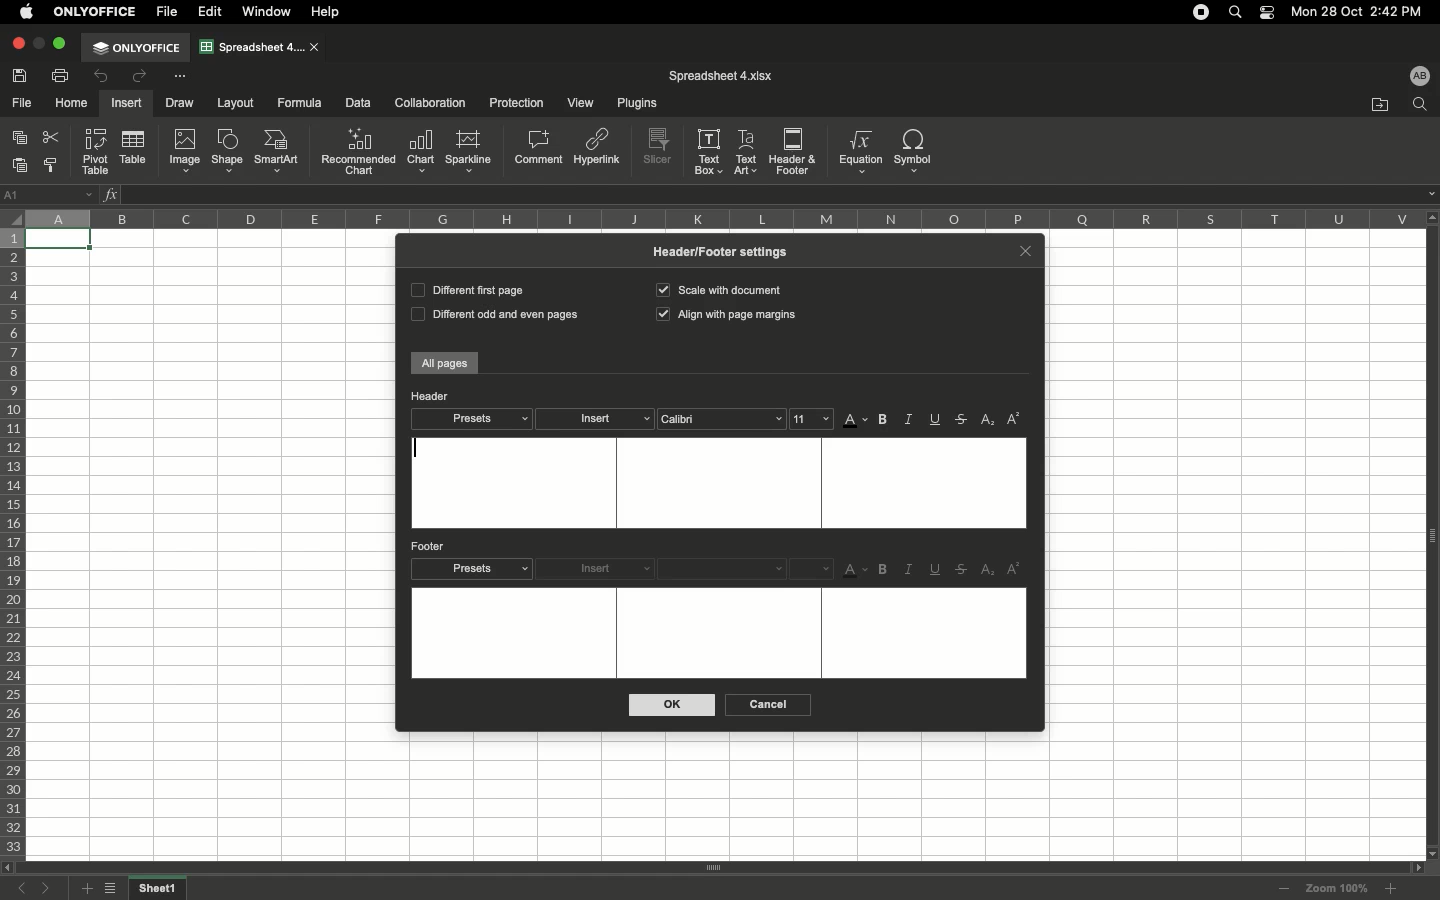  Describe the element at coordinates (721, 419) in the screenshot. I see `Calibri` at that location.